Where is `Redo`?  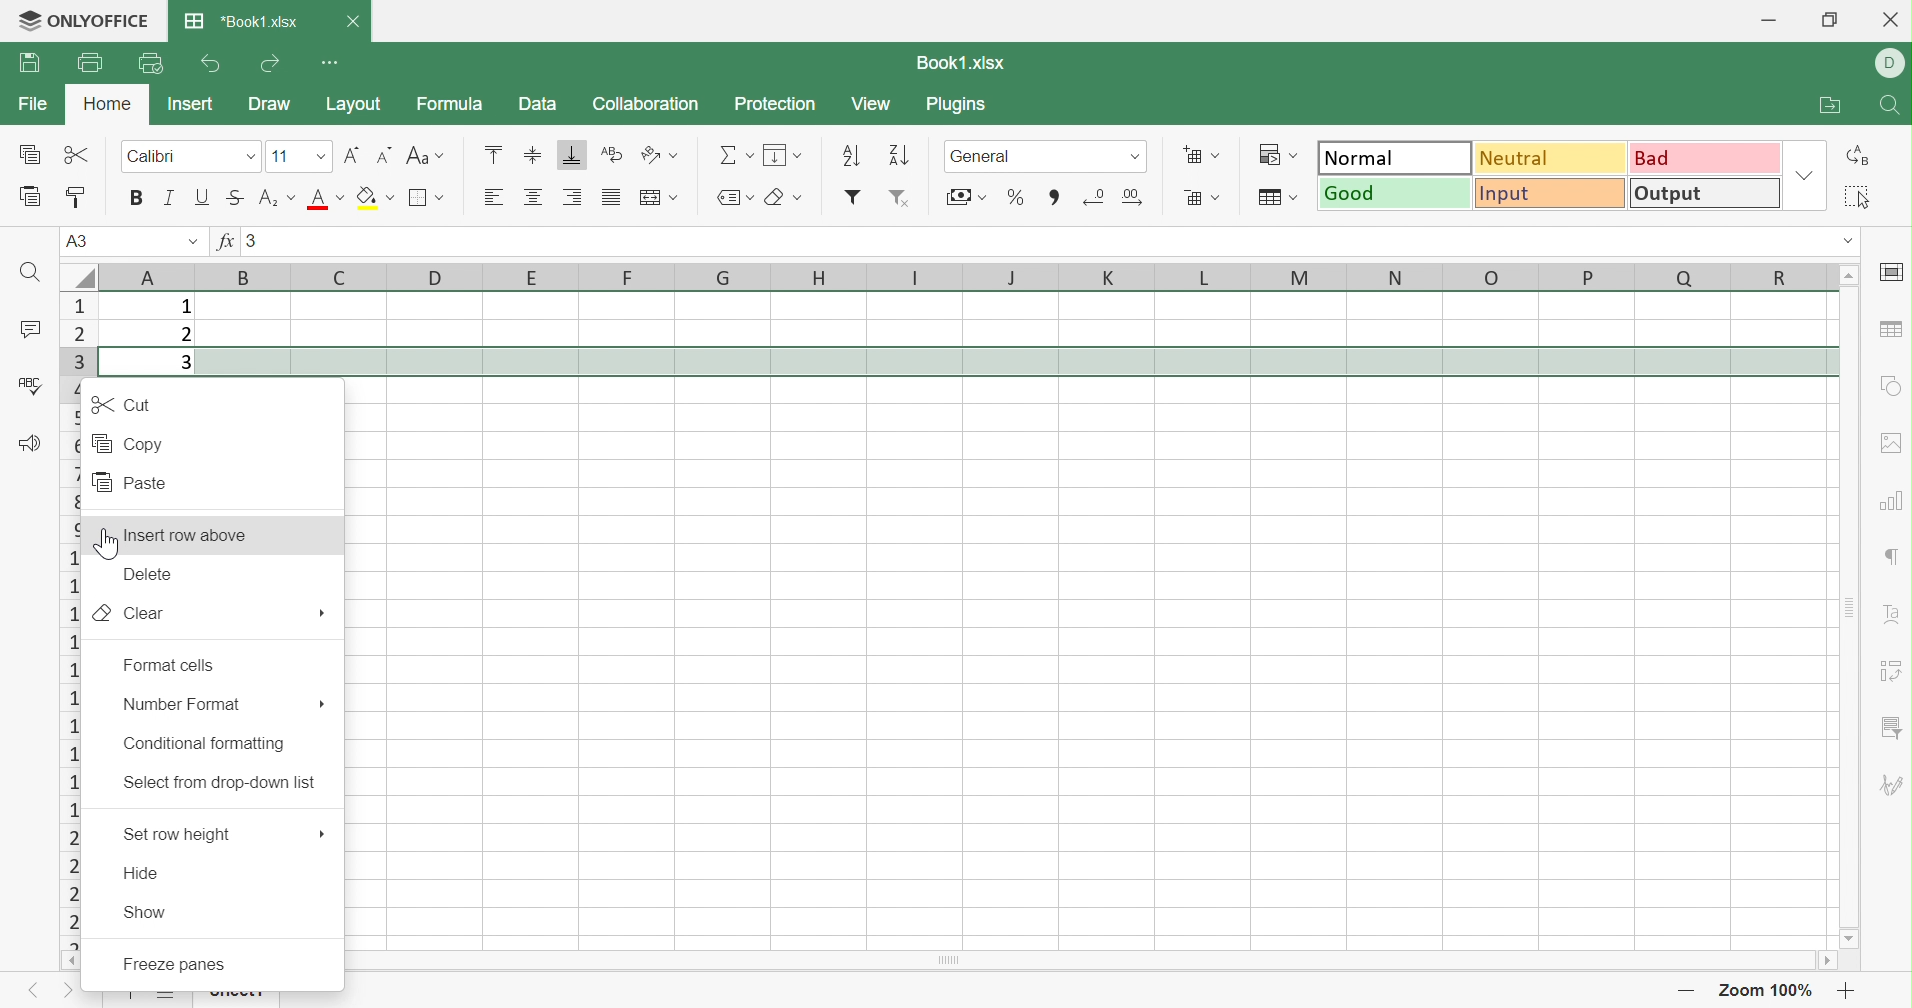
Redo is located at coordinates (271, 63).